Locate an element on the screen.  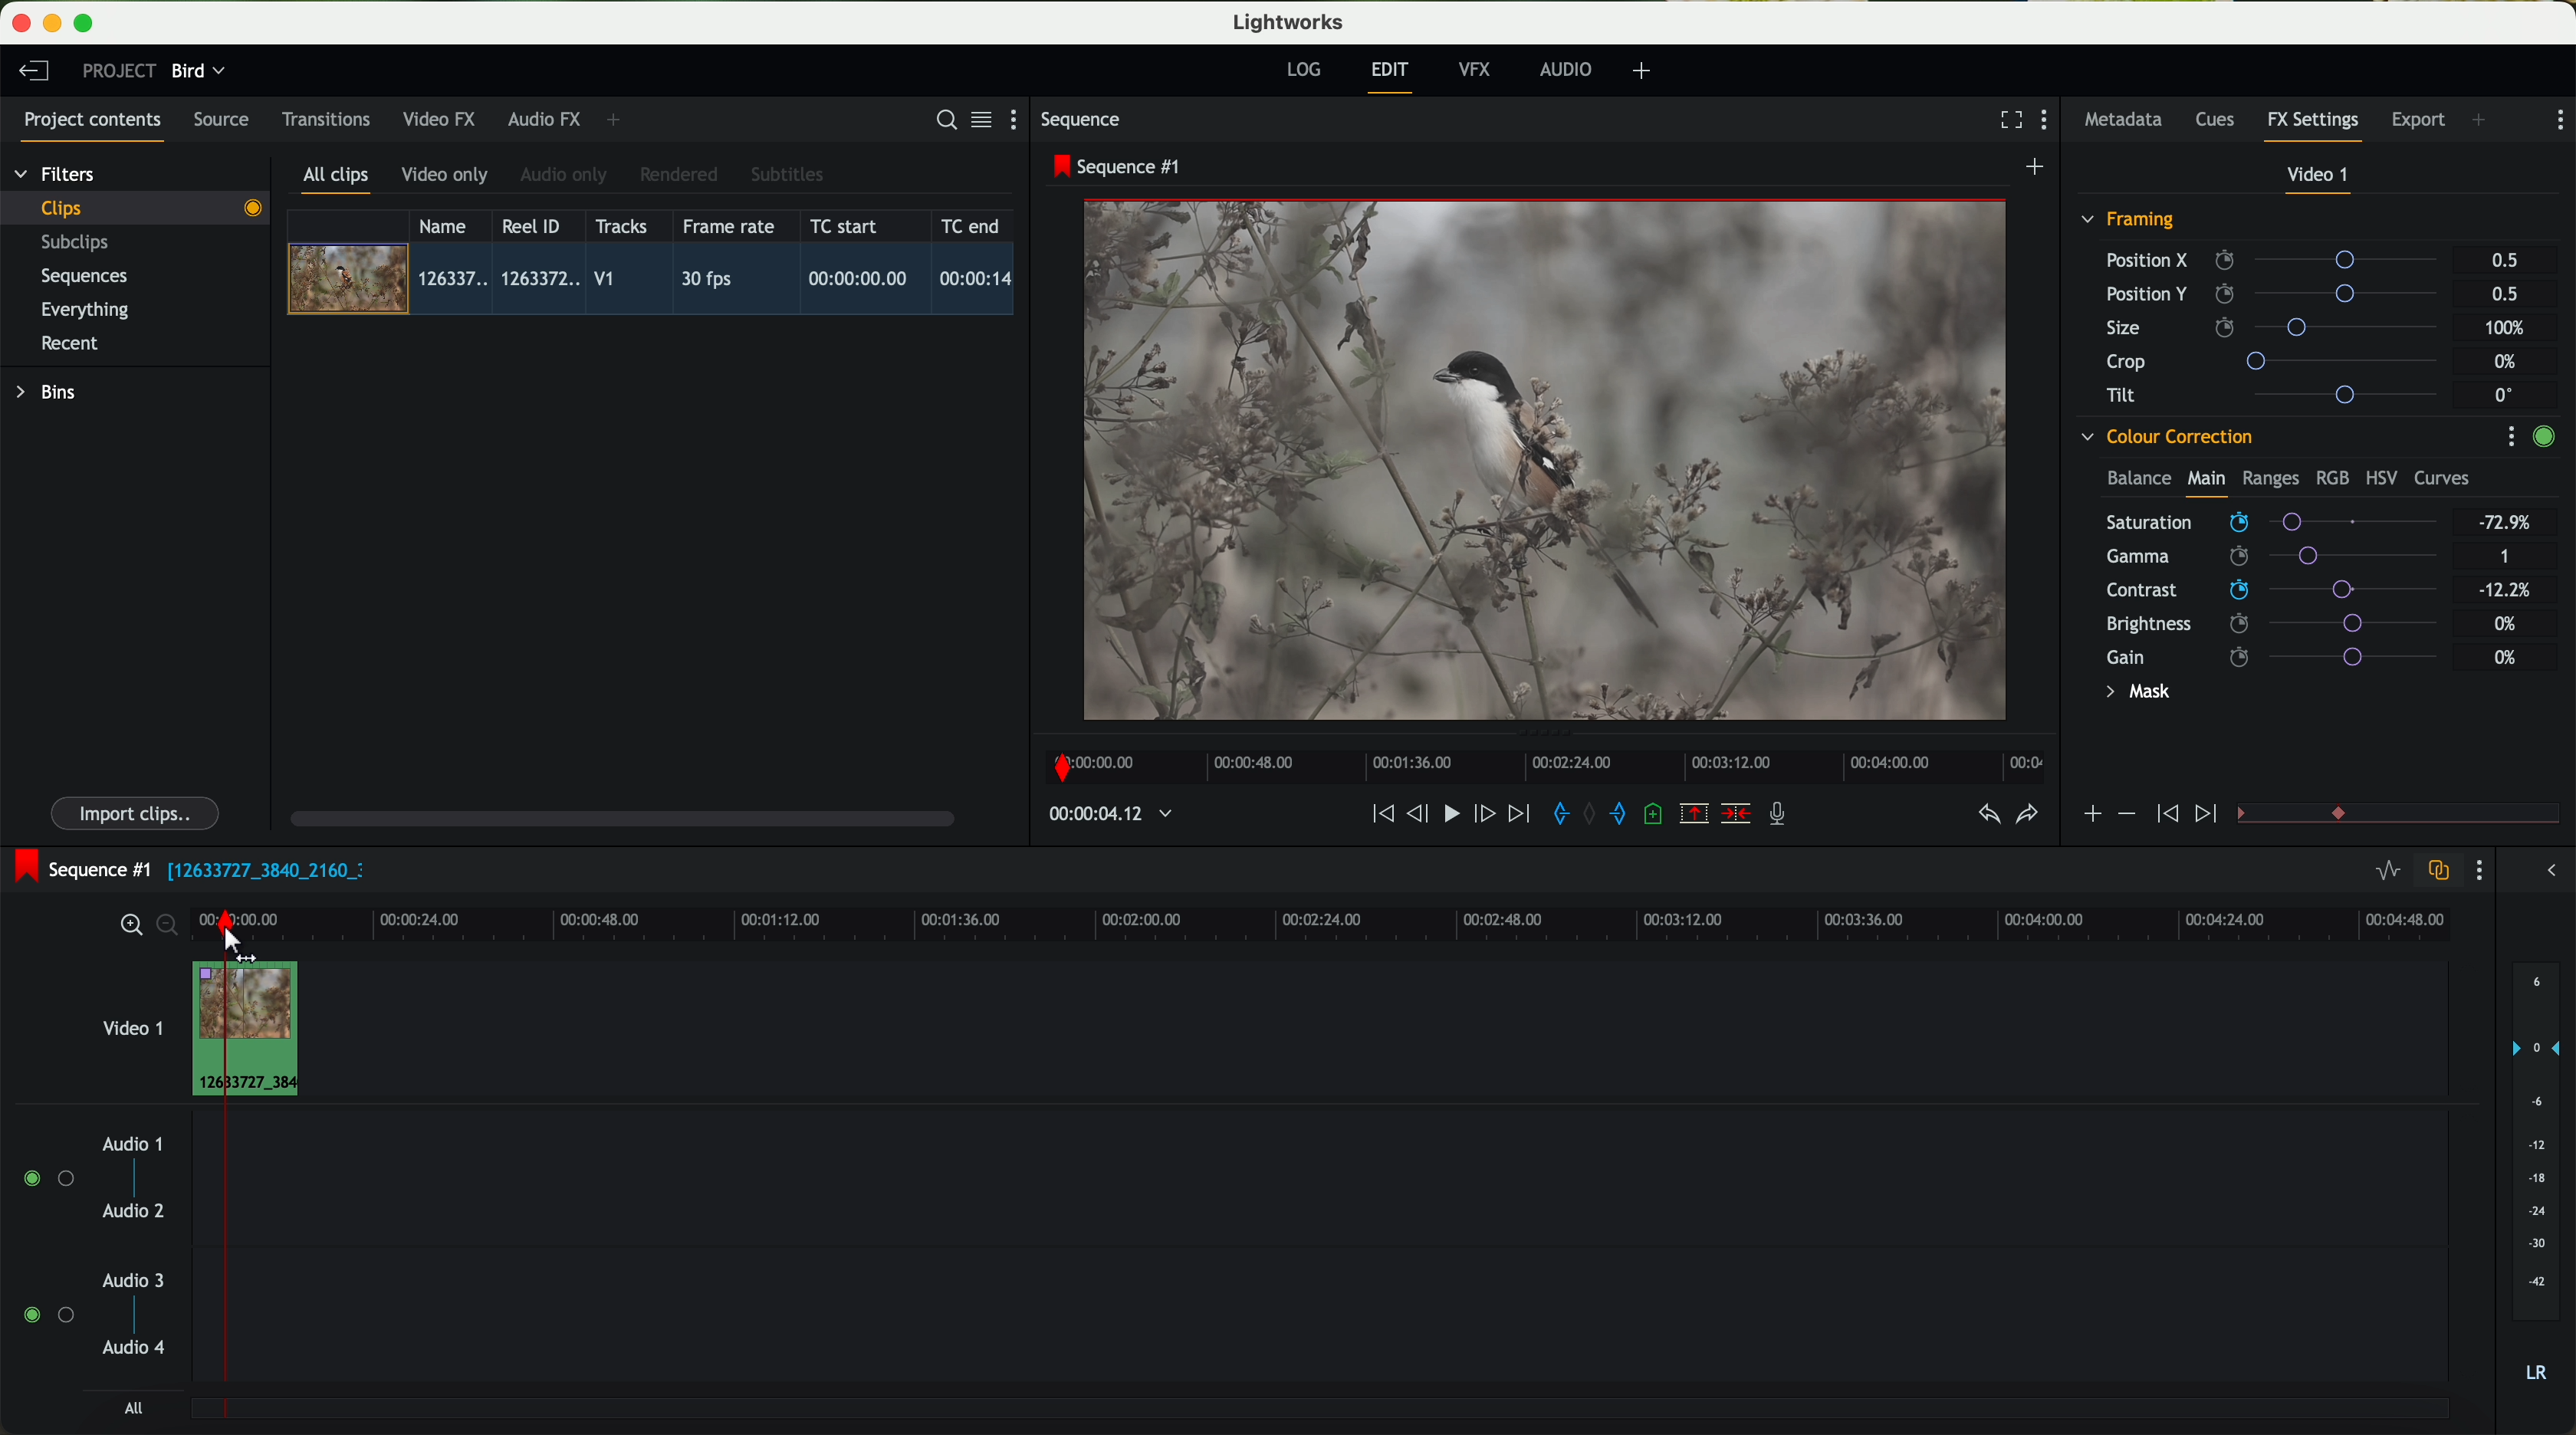
record a voice-over is located at coordinates (1785, 816).